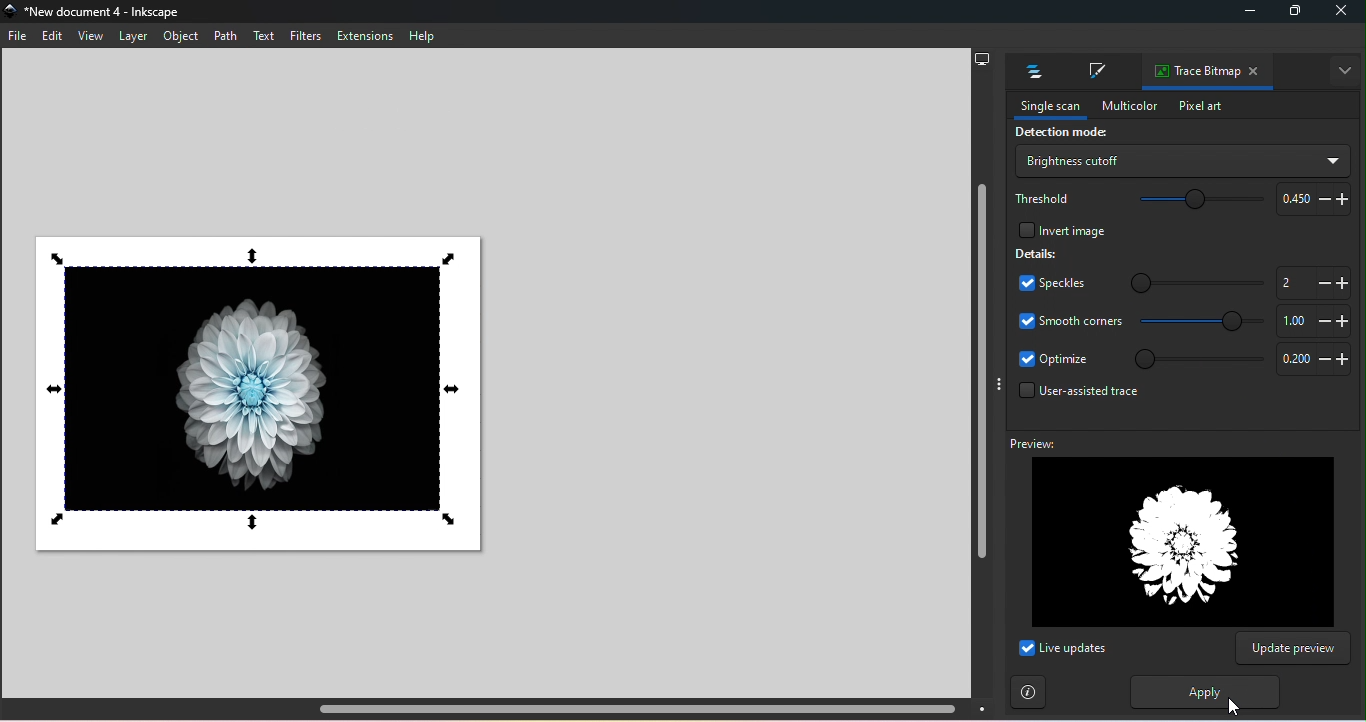  Describe the element at coordinates (1310, 198) in the screenshot. I see `Increase or decrease threshold` at that location.